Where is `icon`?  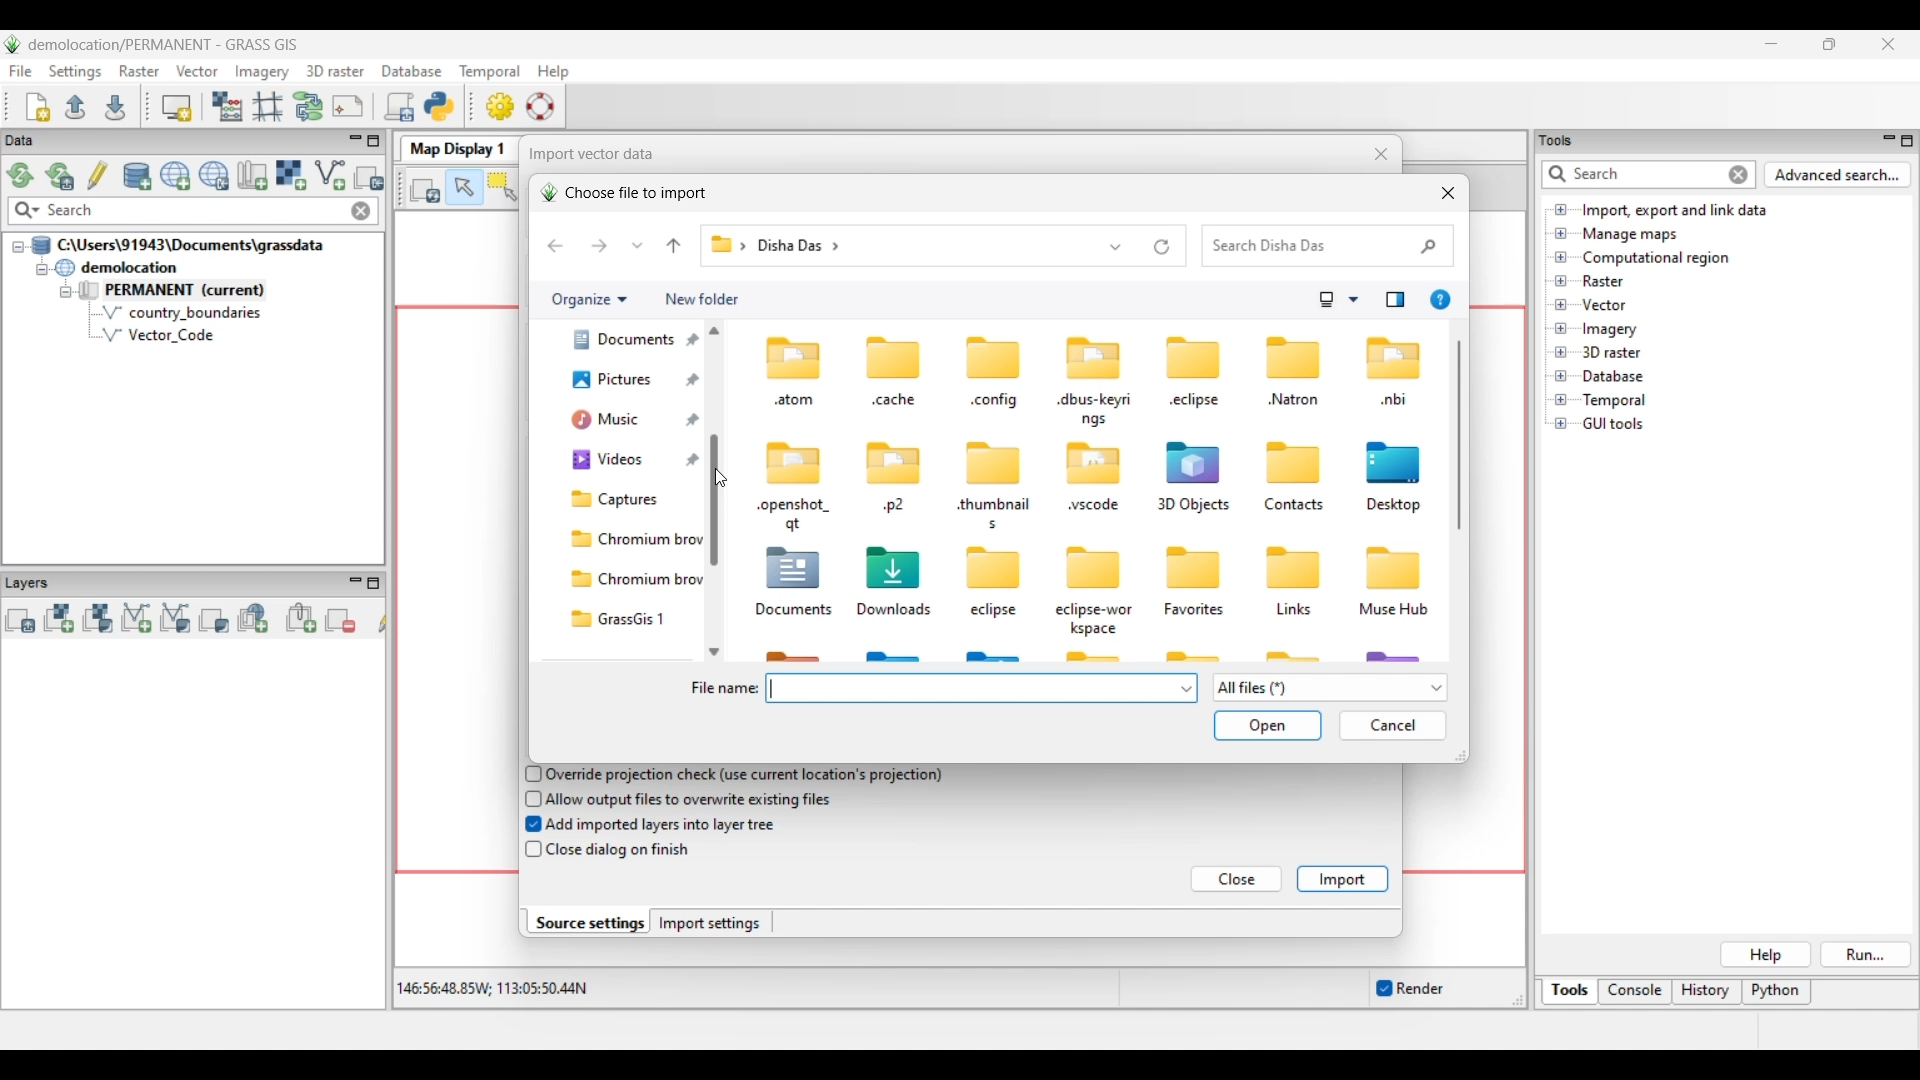 icon is located at coordinates (1287, 461).